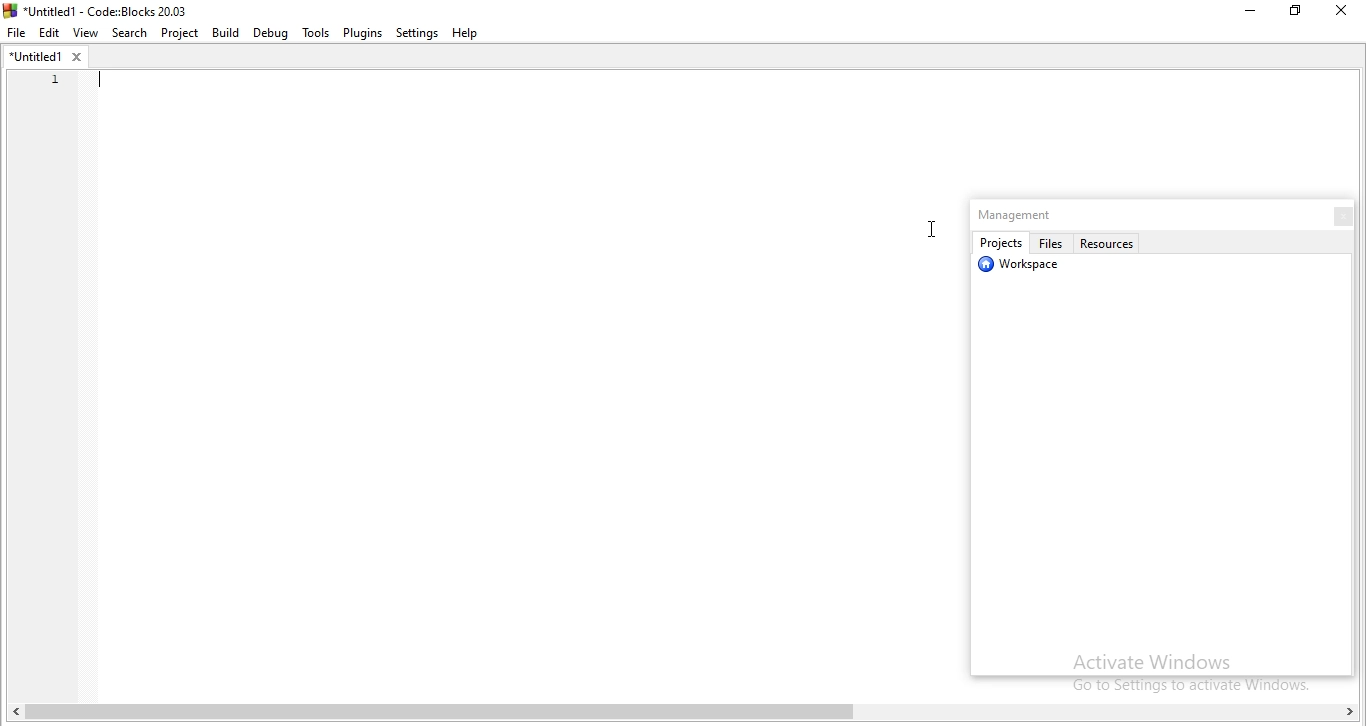 This screenshot has width=1366, height=726. What do you see at coordinates (49, 79) in the screenshot?
I see `1.` at bounding box center [49, 79].